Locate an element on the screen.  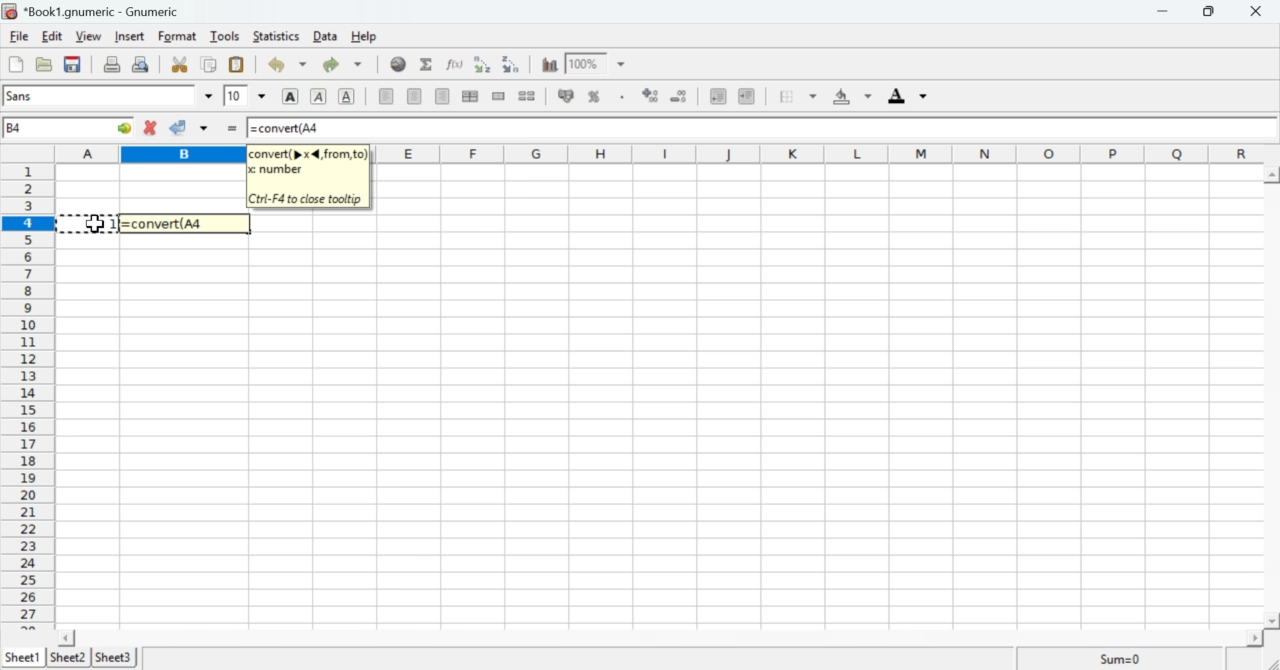
Save the current workbook is located at coordinates (74, 64).